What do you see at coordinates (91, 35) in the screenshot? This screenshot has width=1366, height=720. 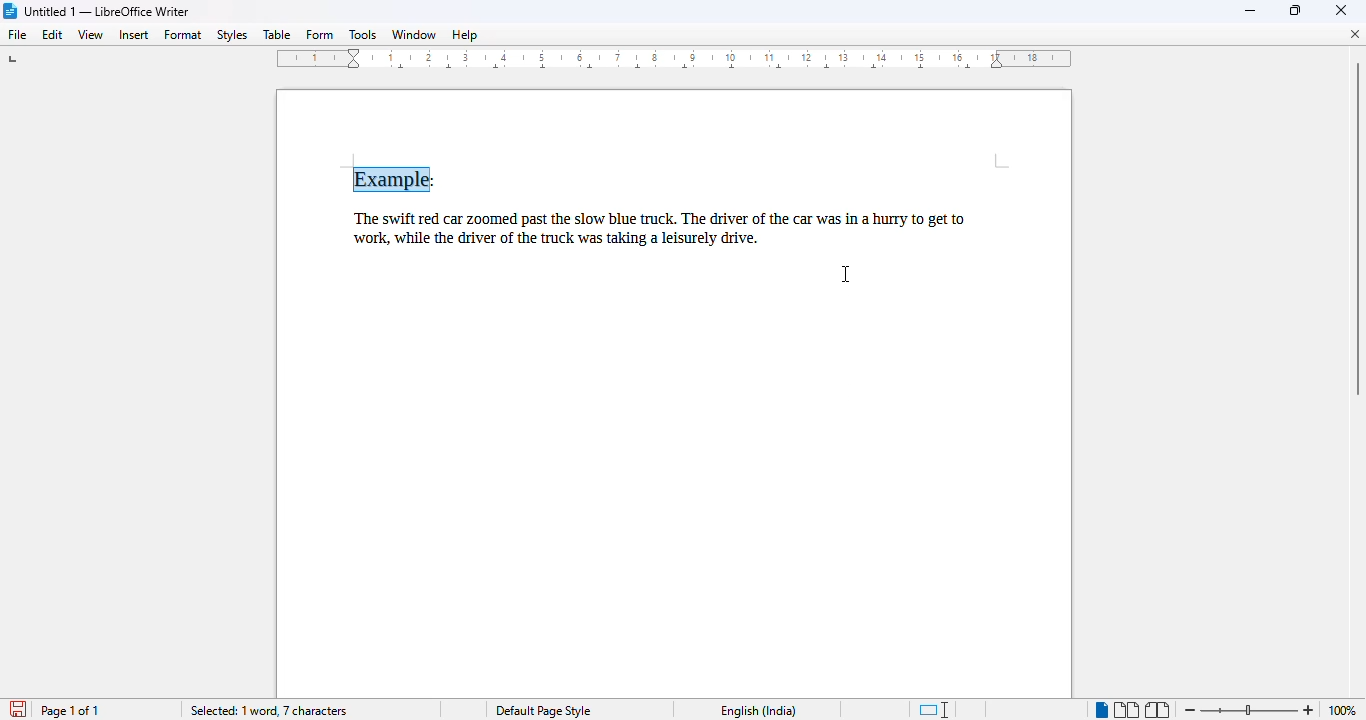 I see `view` at bounding box center [91, 35].